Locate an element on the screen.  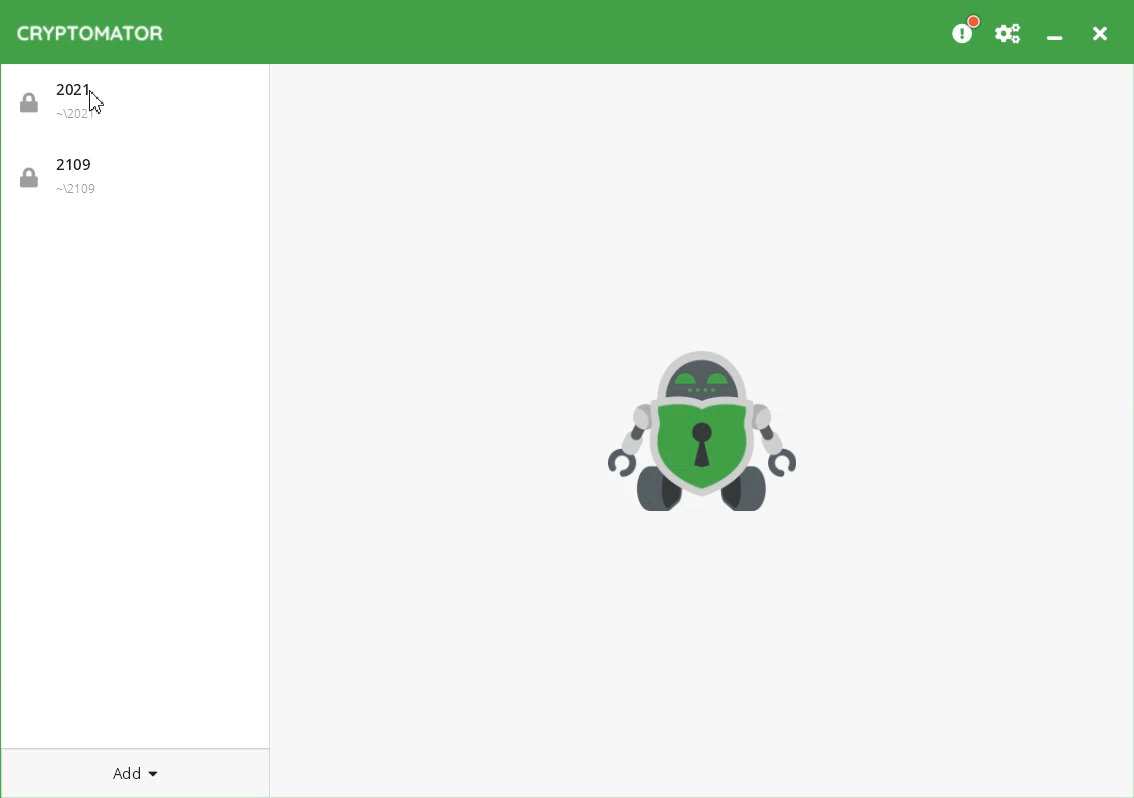
Minimize is located at coordinates (1052, 33).